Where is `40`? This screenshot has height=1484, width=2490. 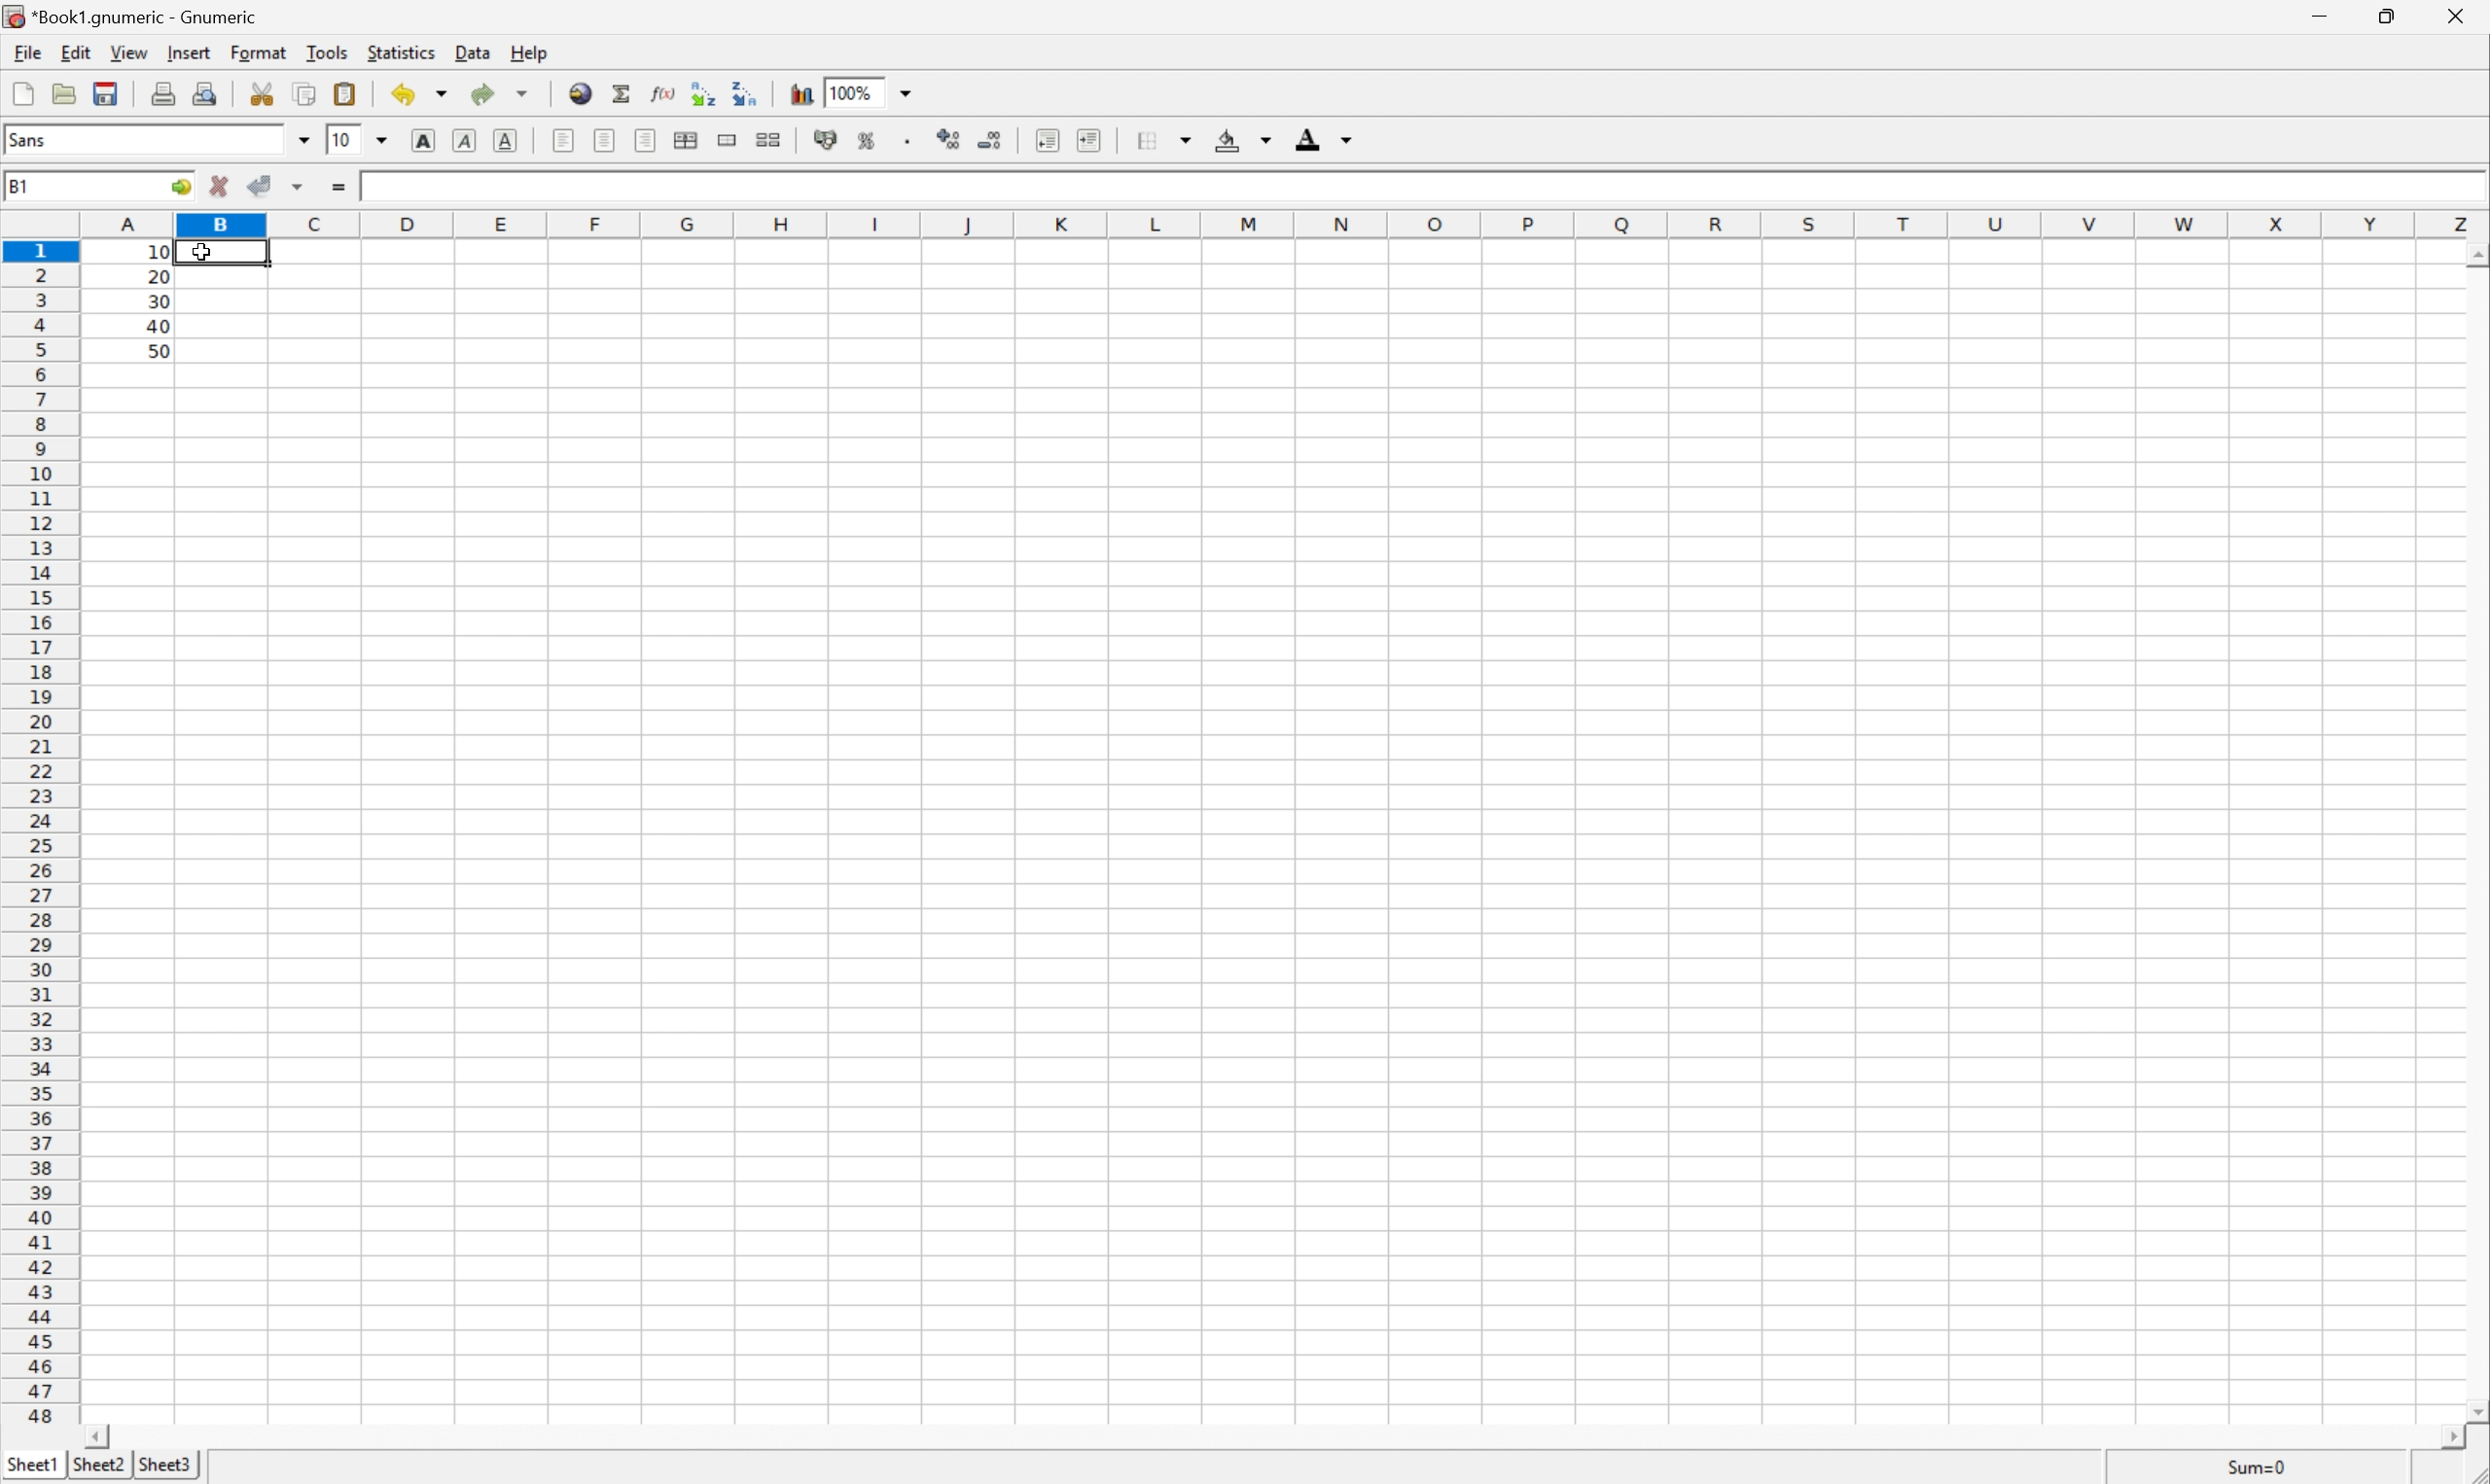 40 is located at coordinates (157, 325).